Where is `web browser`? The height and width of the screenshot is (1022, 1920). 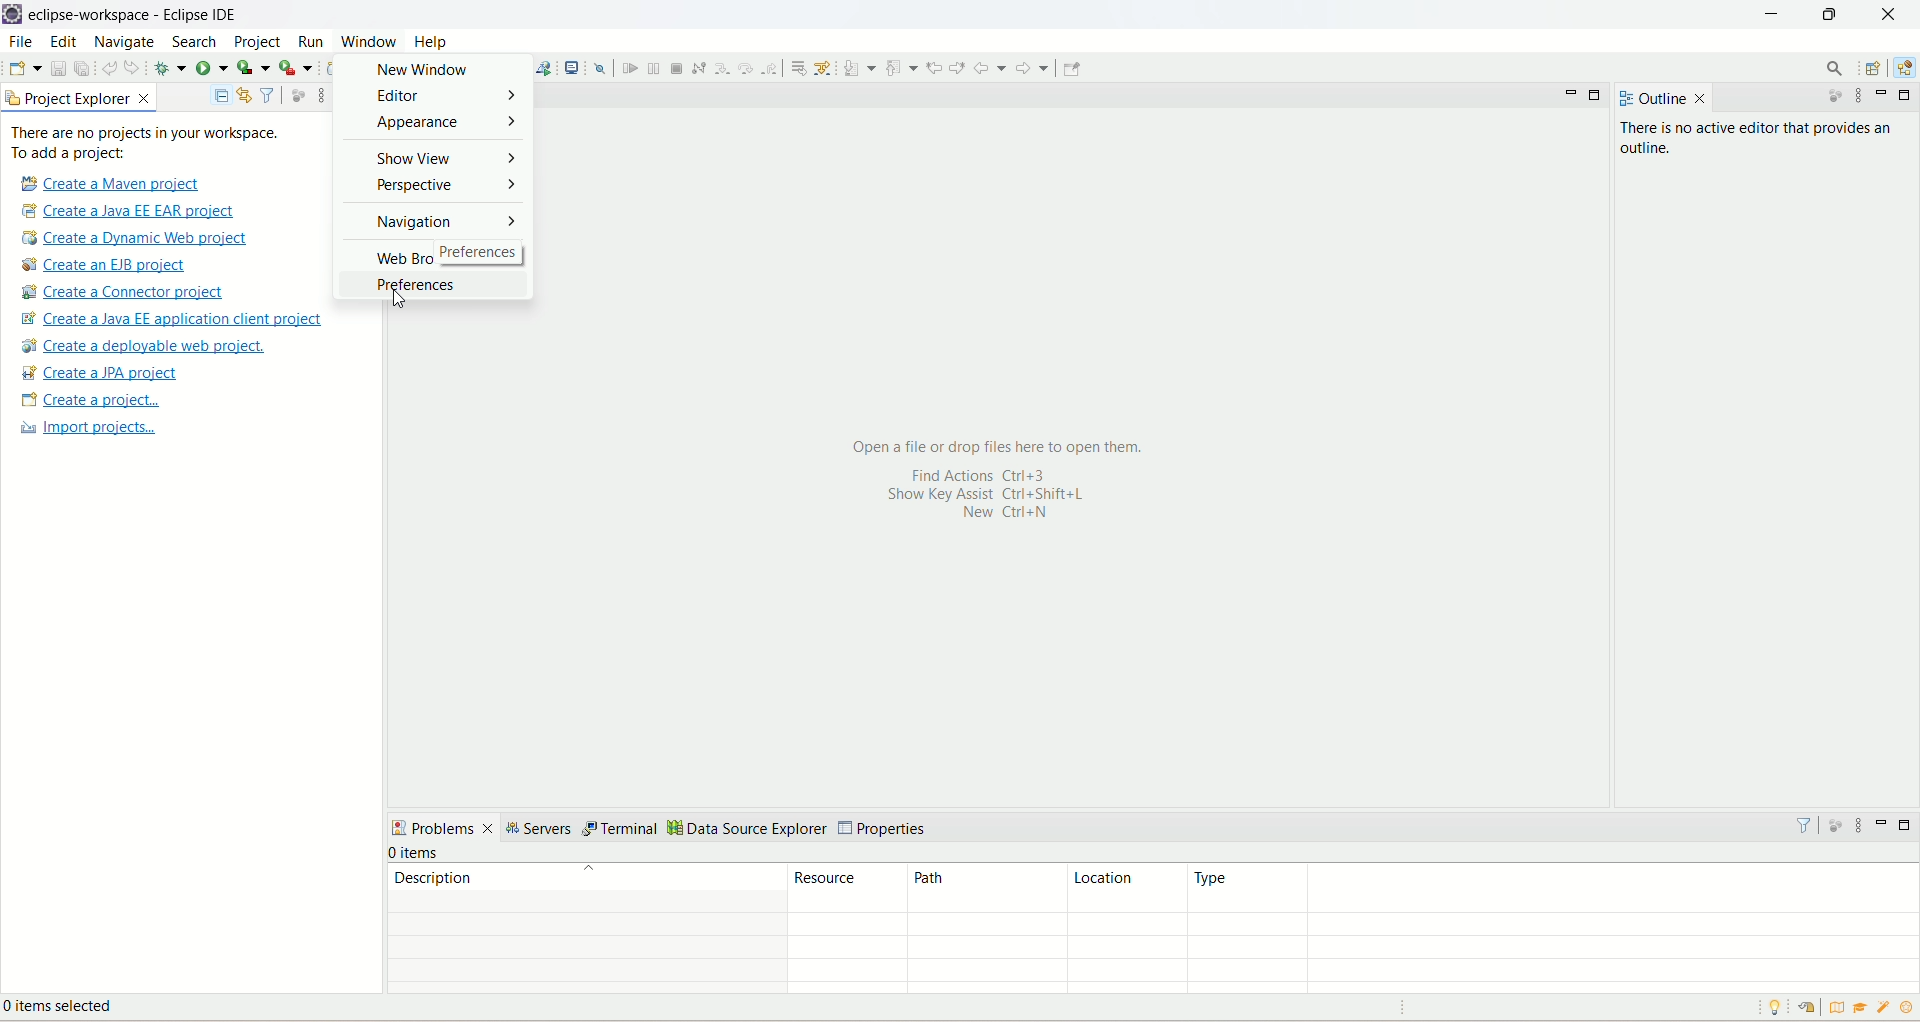 web browser is located at coordinates (434, 258).